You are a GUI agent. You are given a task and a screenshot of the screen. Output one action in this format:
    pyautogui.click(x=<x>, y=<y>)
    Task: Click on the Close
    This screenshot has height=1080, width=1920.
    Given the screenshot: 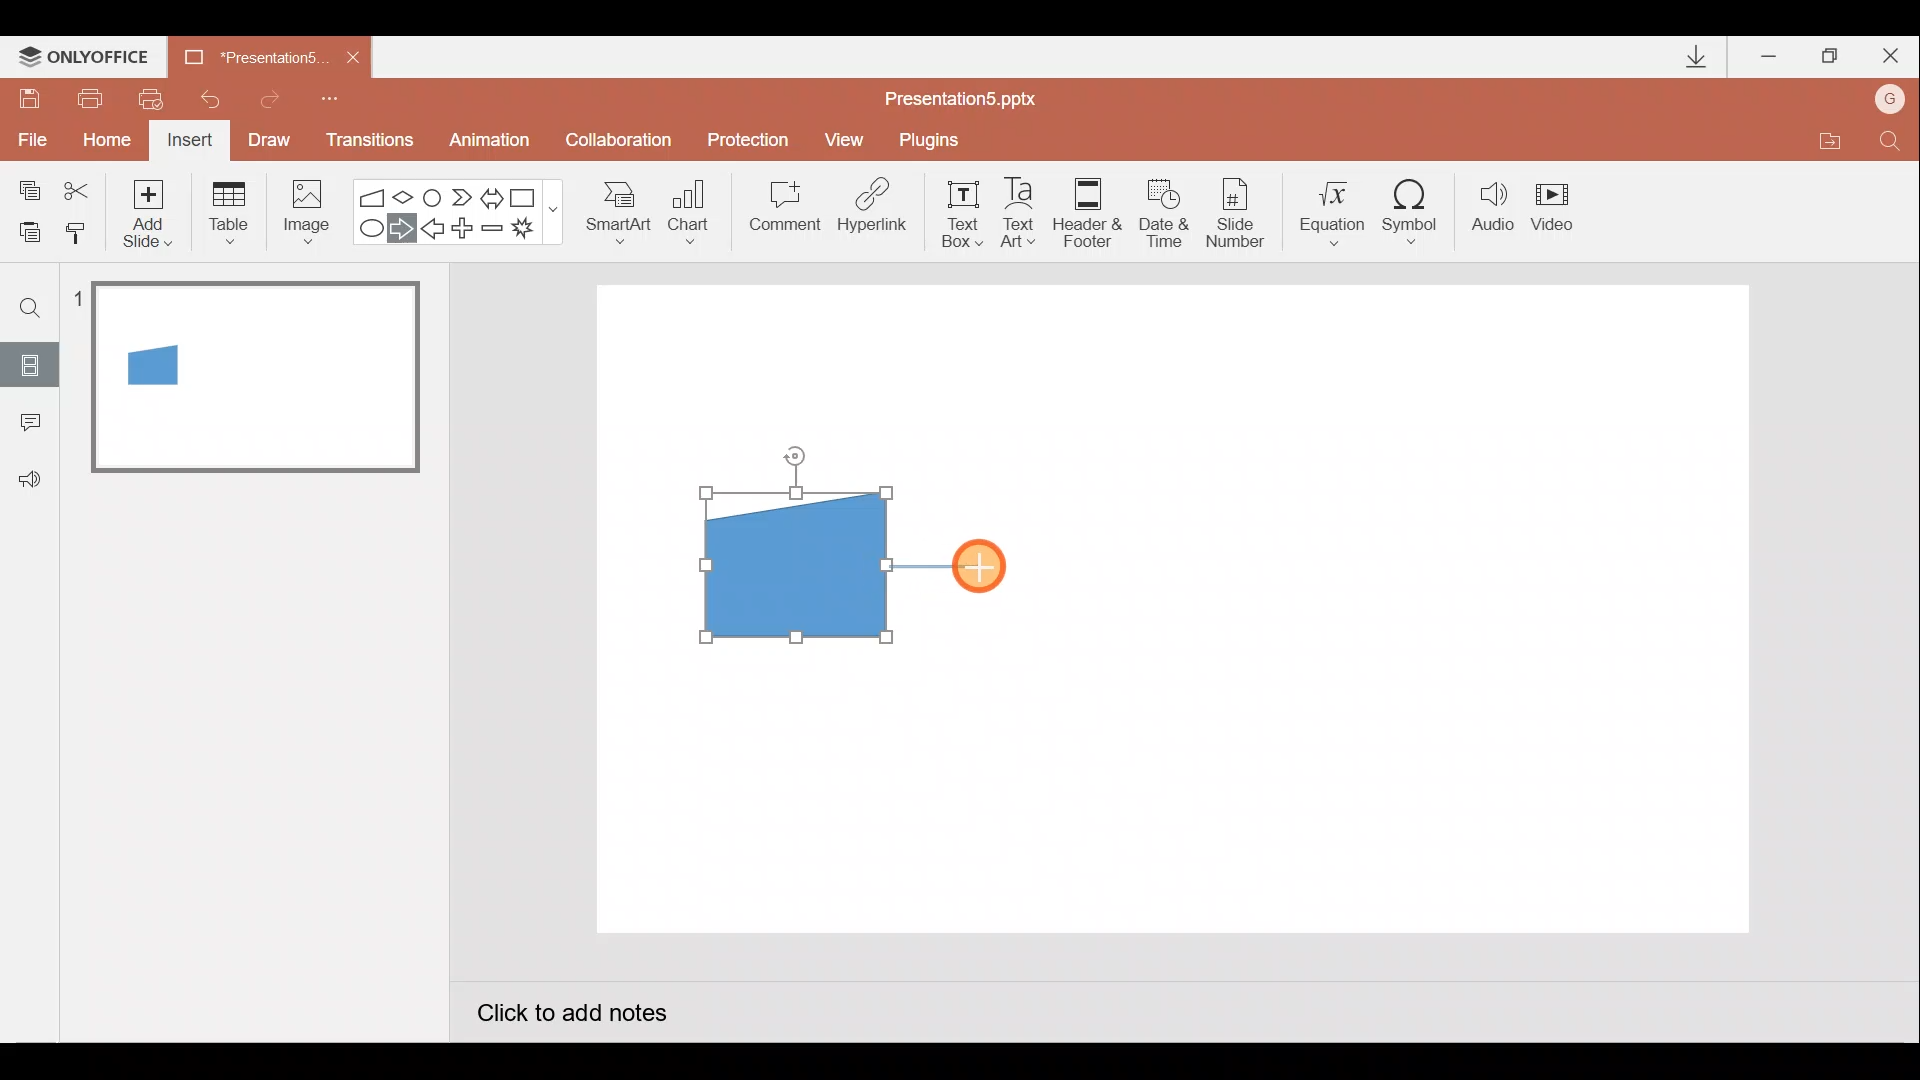 What is the action you would take?
    pyautogui.click(x=353, y=58)
    